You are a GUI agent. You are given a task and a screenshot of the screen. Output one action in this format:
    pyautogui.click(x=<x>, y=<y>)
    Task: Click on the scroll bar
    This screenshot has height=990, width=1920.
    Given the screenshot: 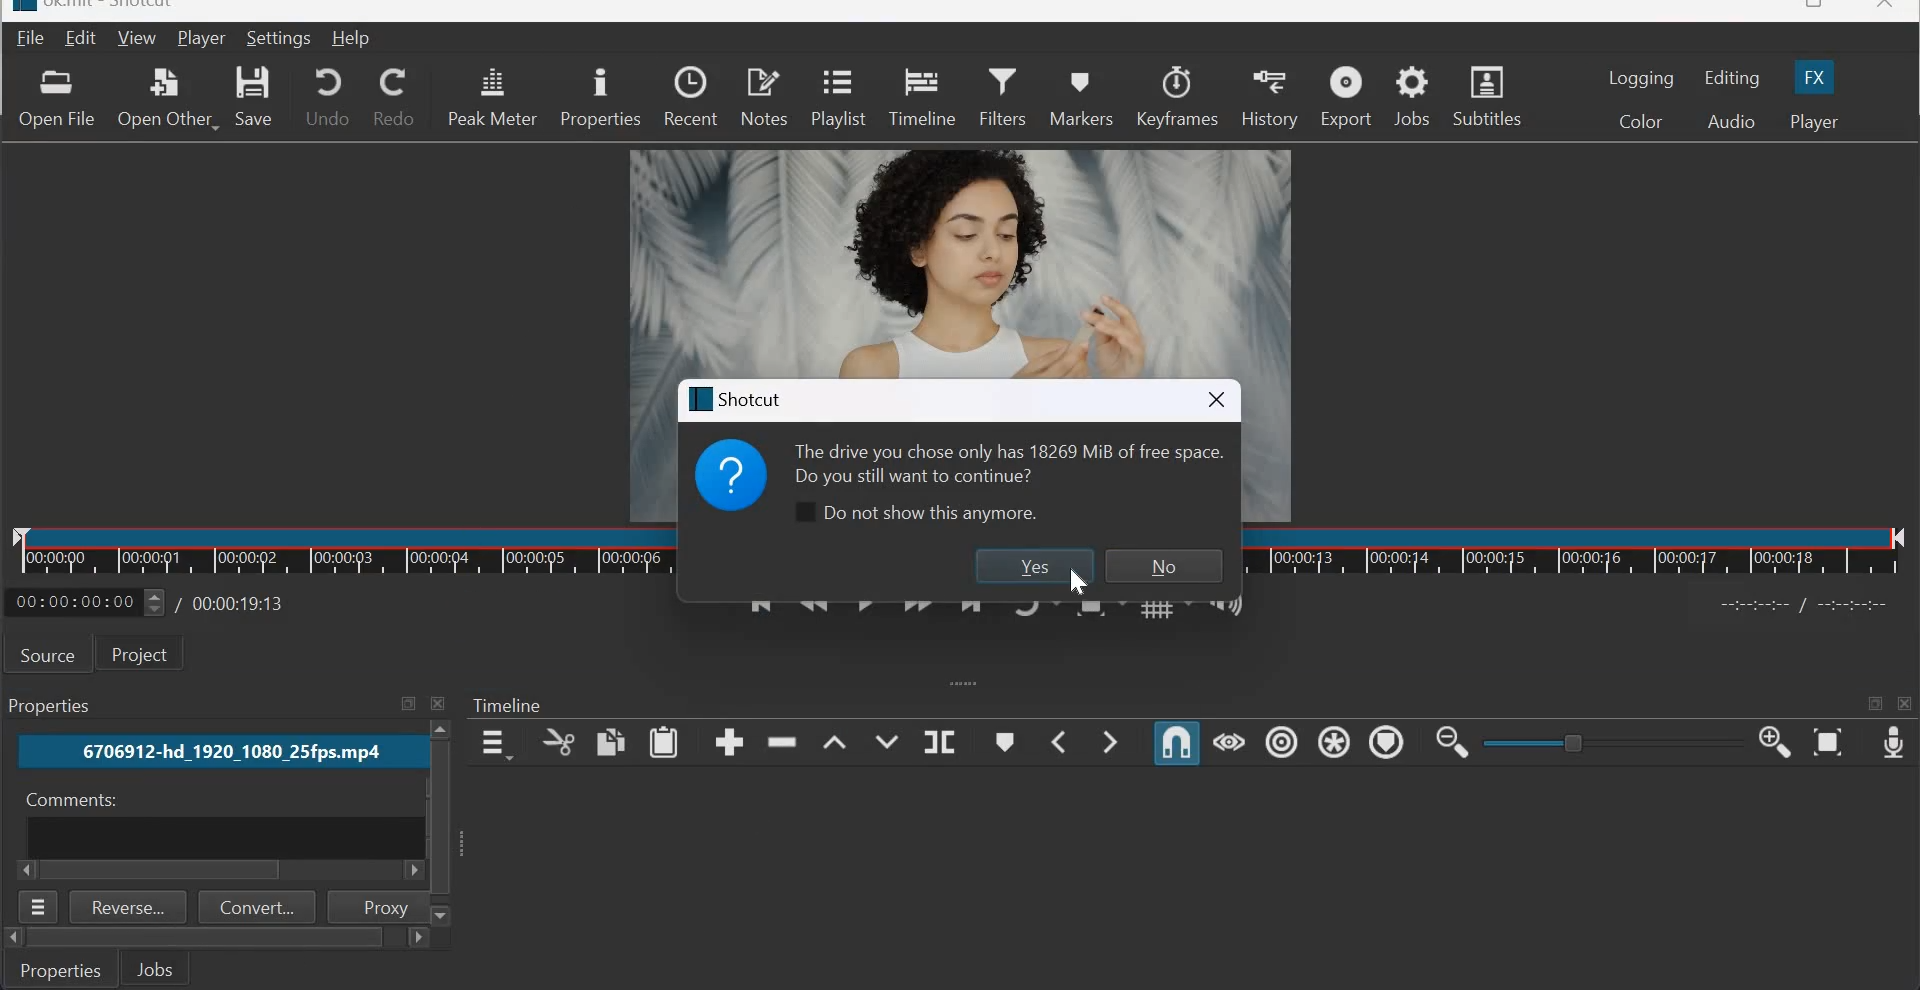 What is the action you would take?
    pyautogui.click(x=206, y=938)
    